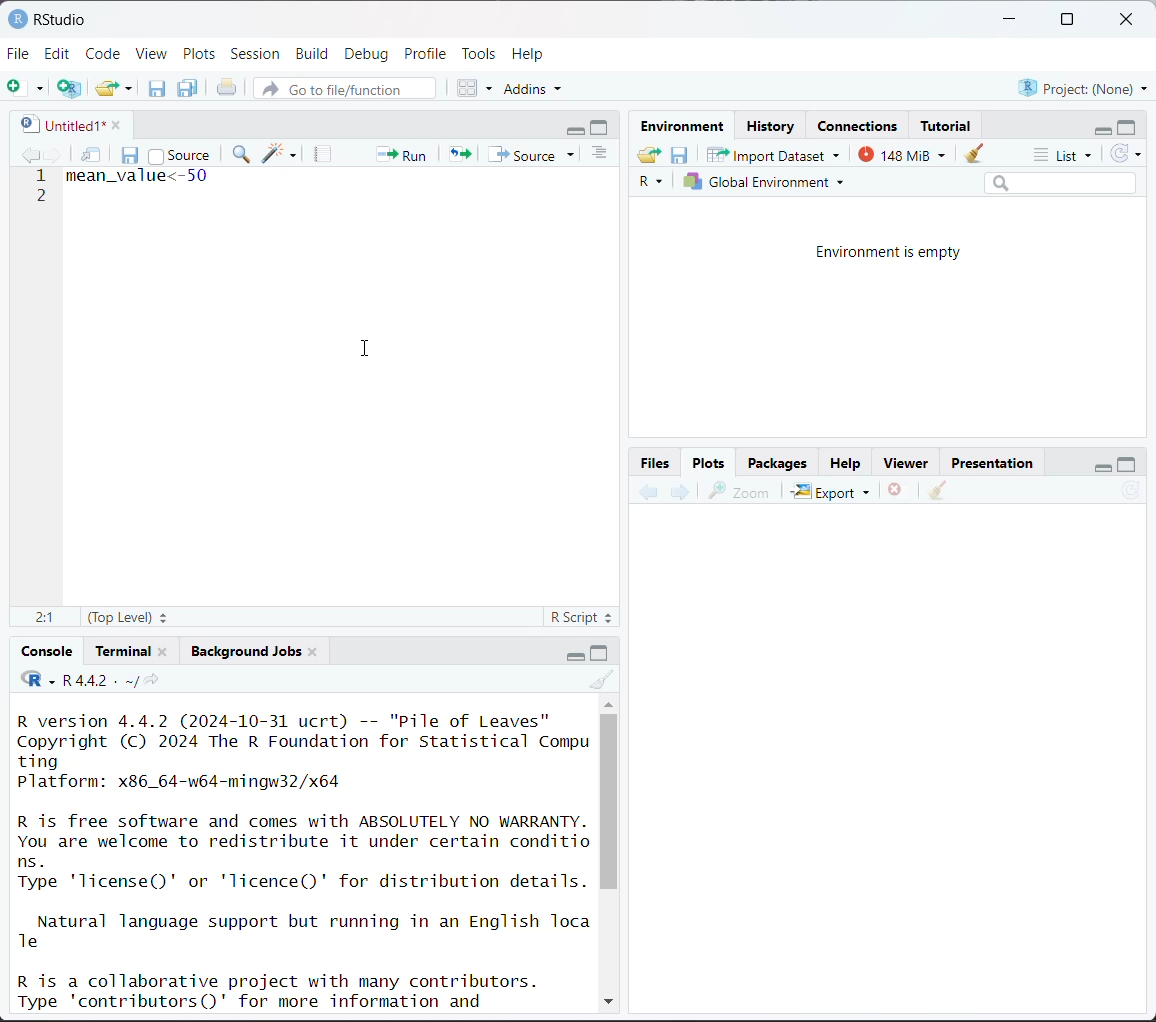  Describe the element at coordinates (649, 493) in the screenshot. I see `previous plot` at that location.